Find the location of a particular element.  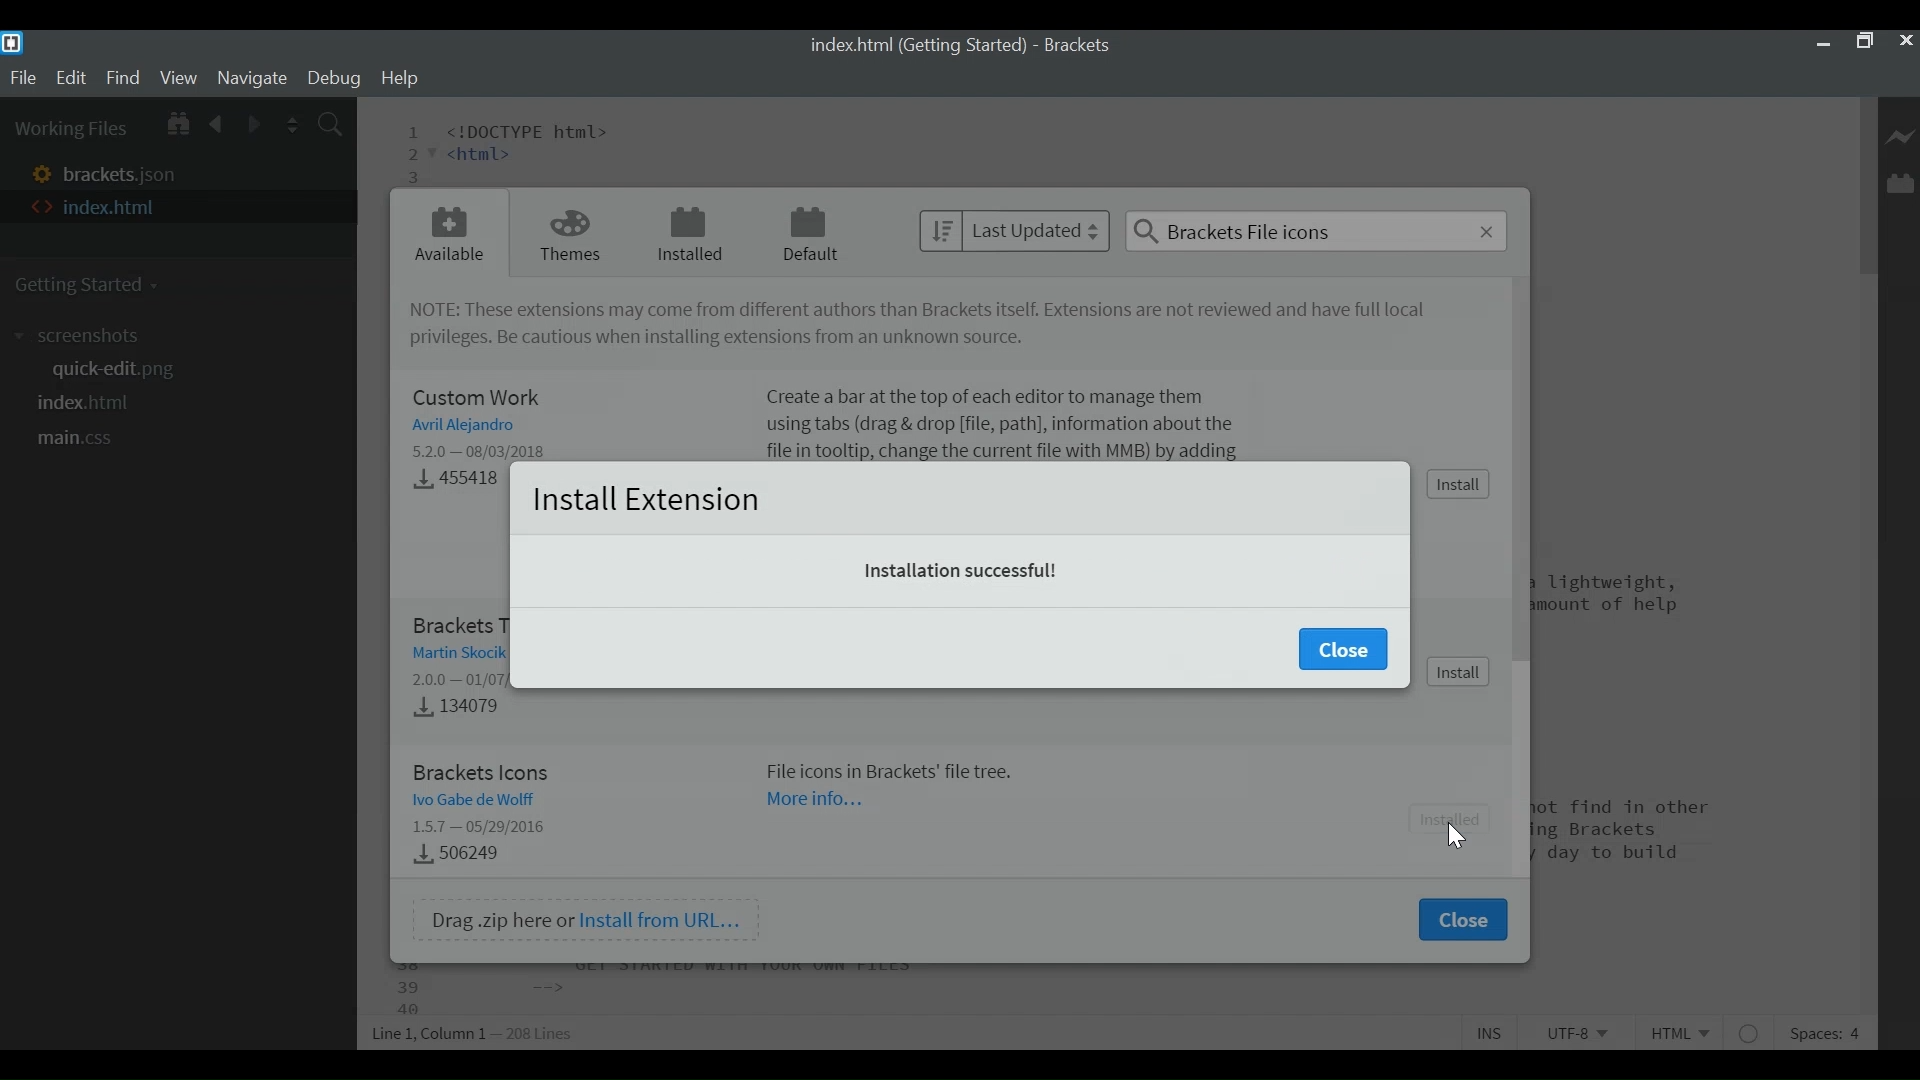

quickedit.png is located at coordinates (112, 370).